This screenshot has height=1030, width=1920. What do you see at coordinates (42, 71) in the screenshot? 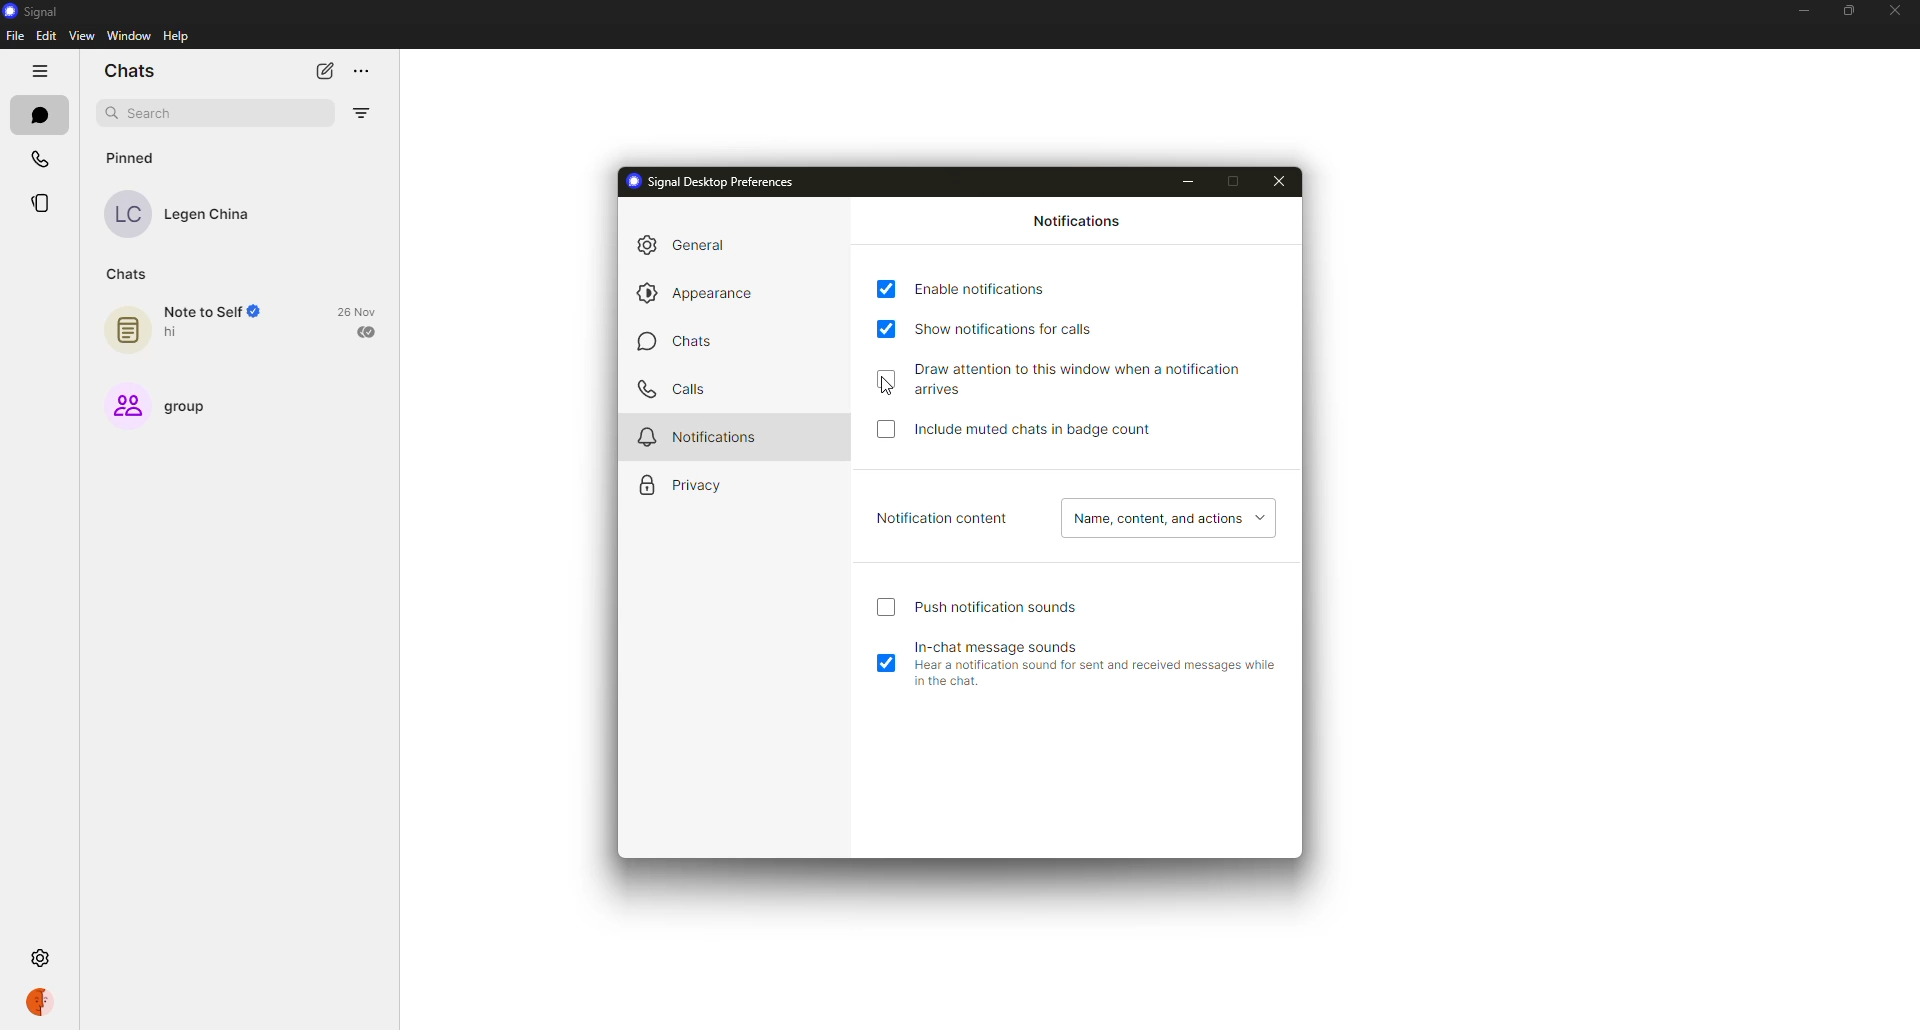
I see `hide tabs` at bounding box center [42, 71].